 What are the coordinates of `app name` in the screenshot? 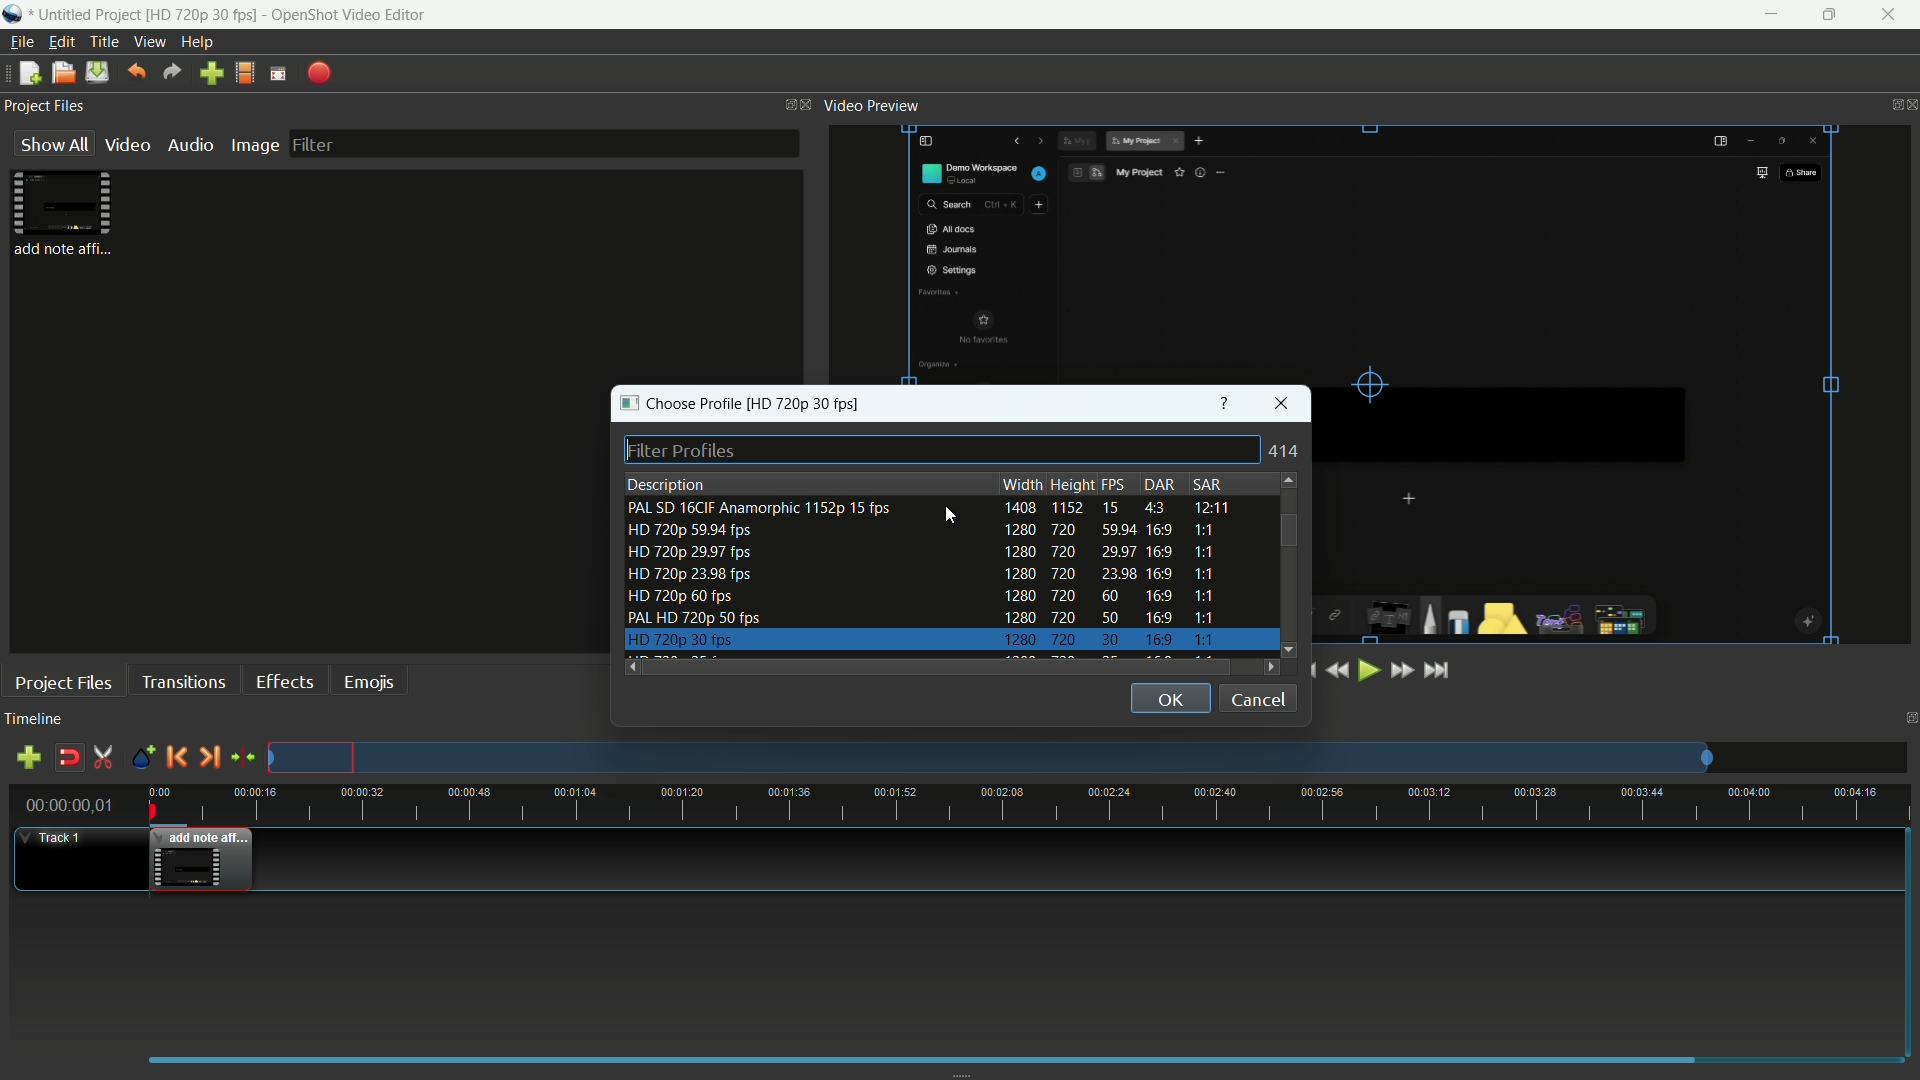 It's located at (348, 15).